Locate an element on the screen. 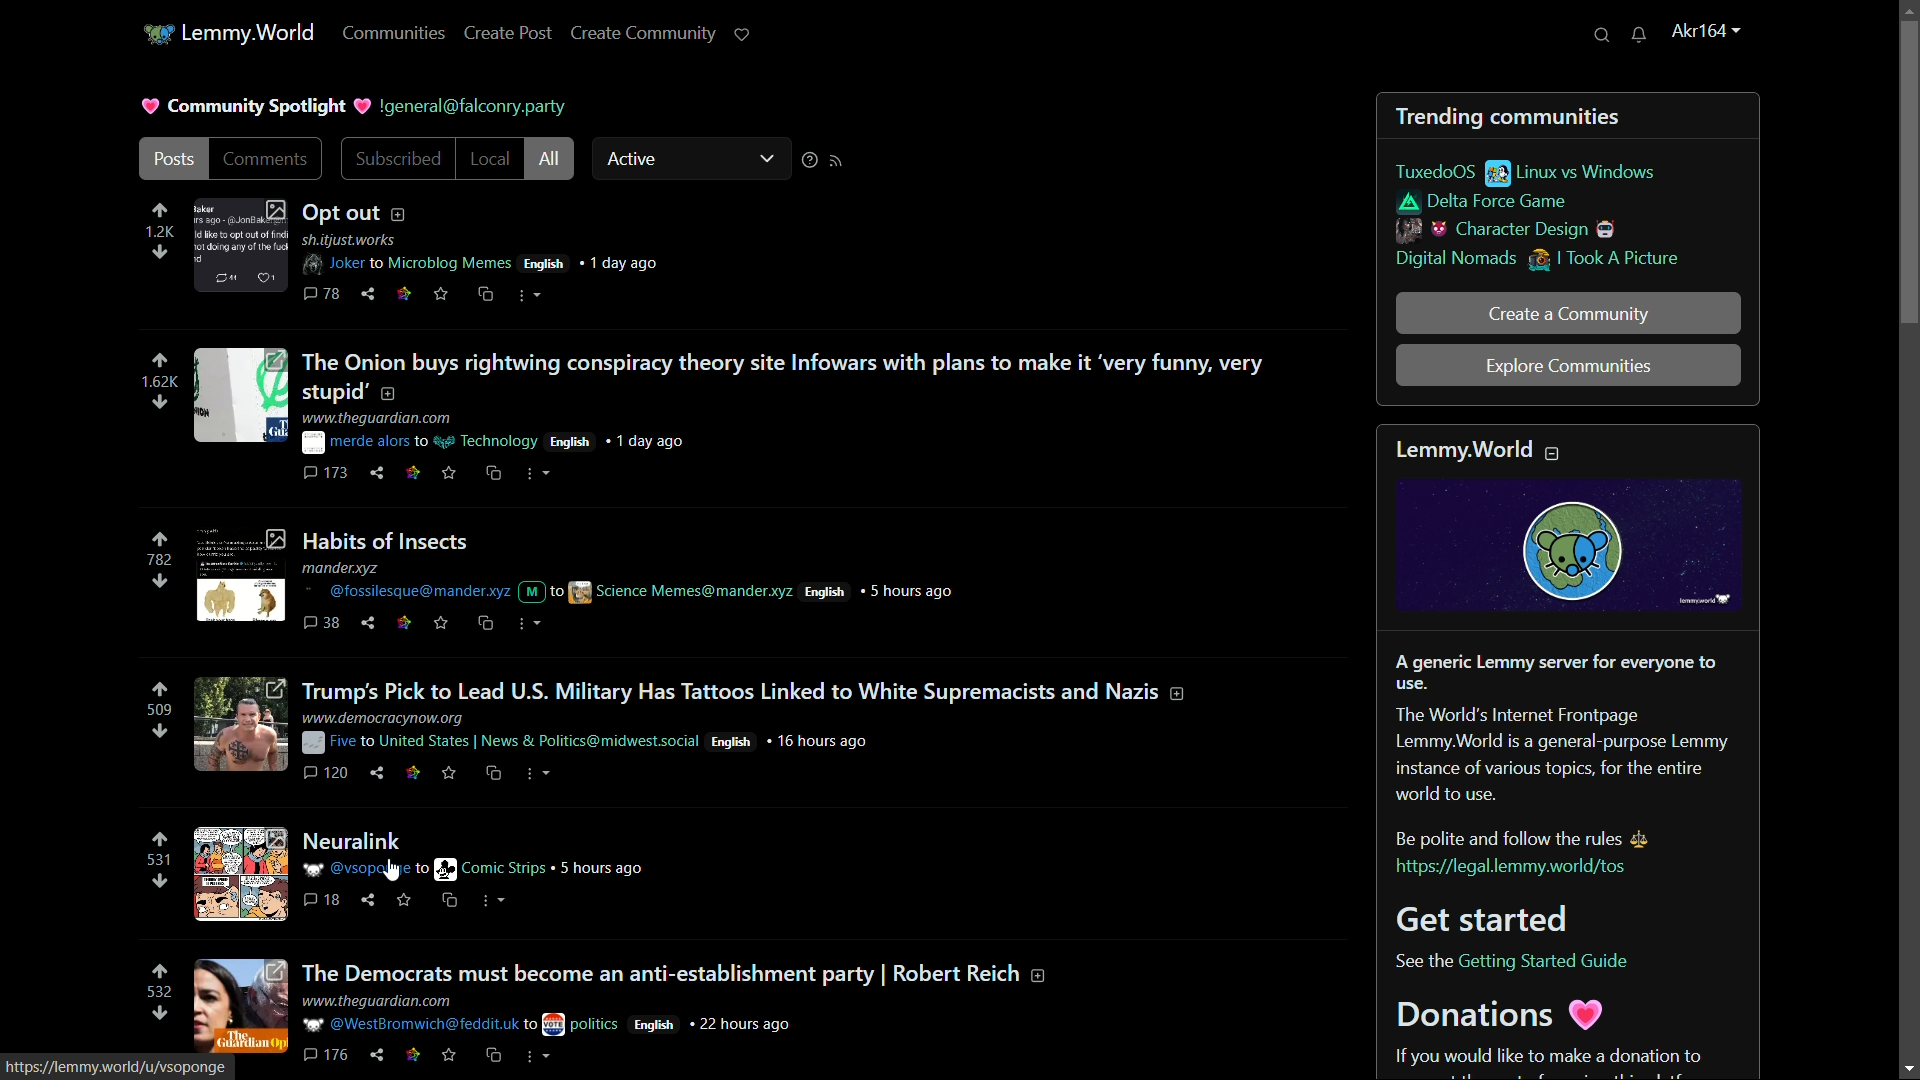  image is located at coordinates (239, 573).